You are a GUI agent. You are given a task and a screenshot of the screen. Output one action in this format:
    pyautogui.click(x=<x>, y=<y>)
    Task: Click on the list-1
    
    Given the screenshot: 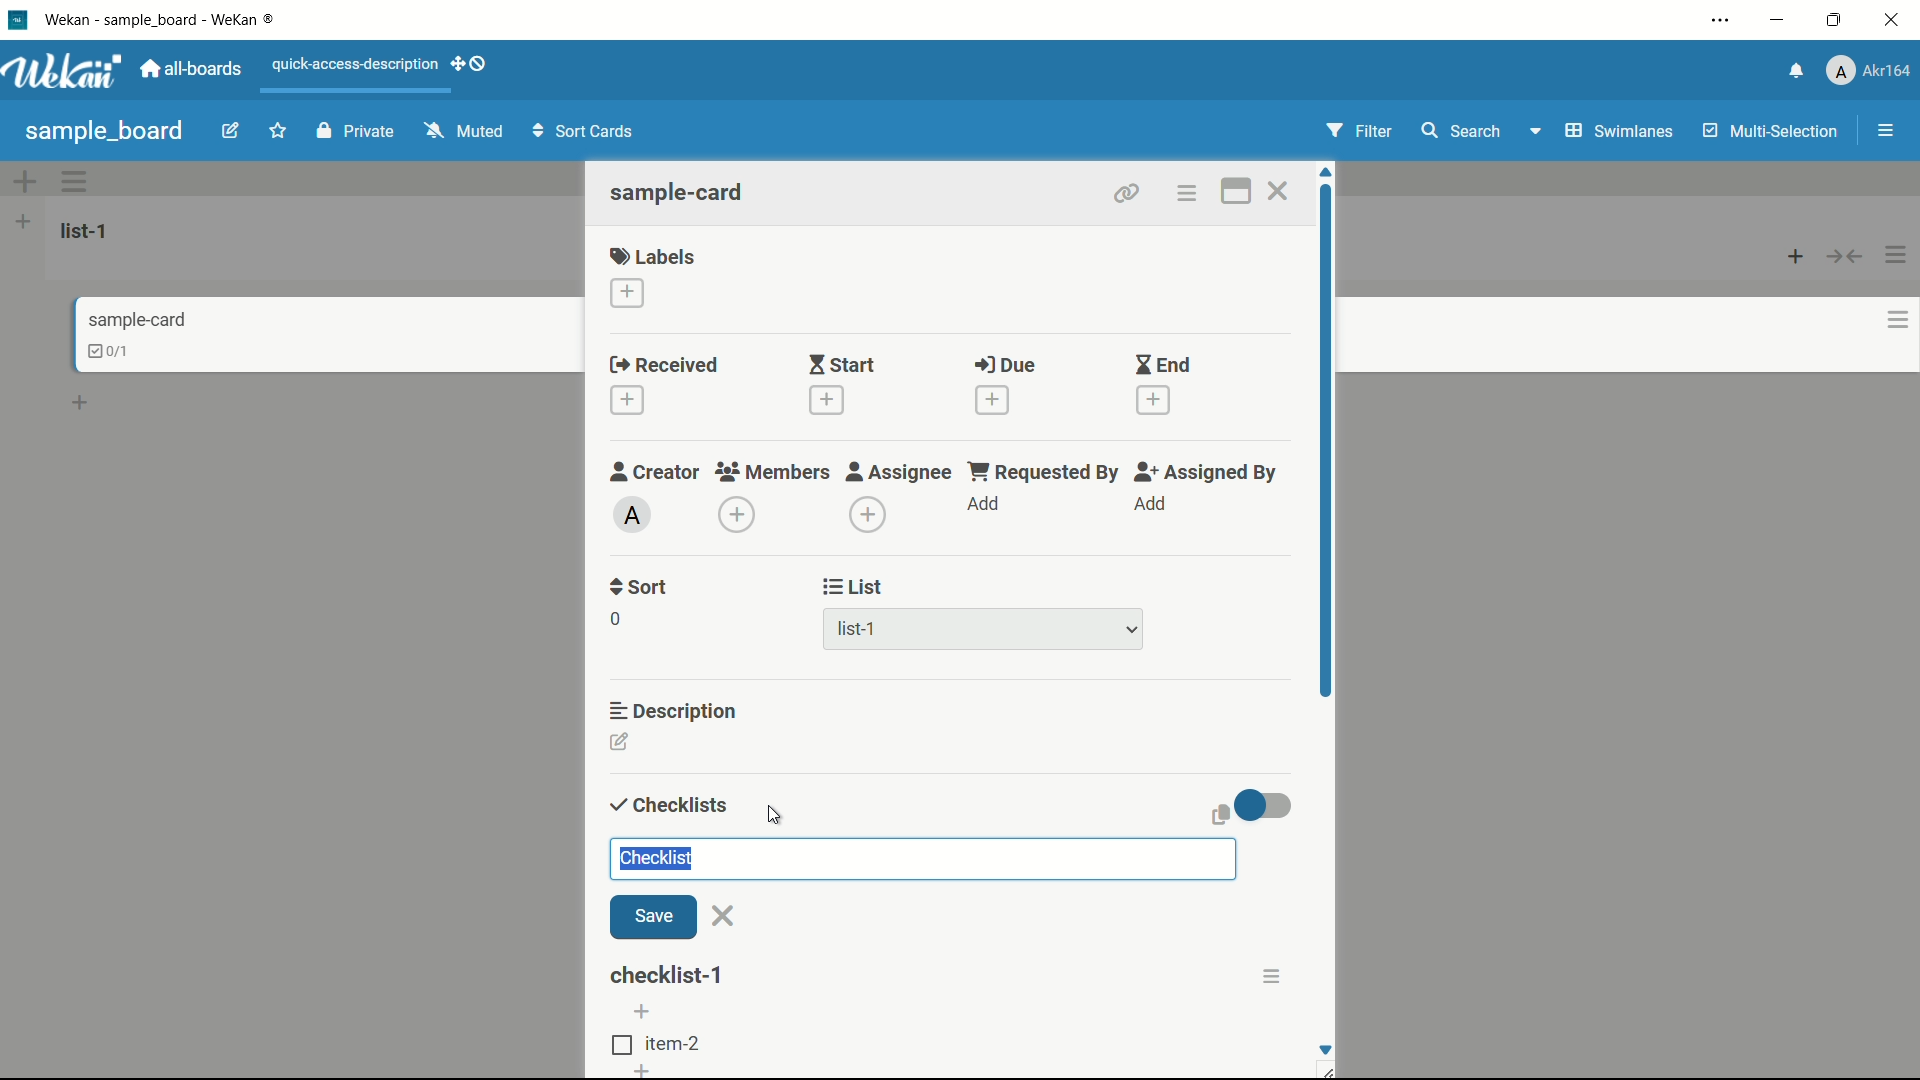 What is the action you would take?
    pyautogui.click(x=860, y=633)
    